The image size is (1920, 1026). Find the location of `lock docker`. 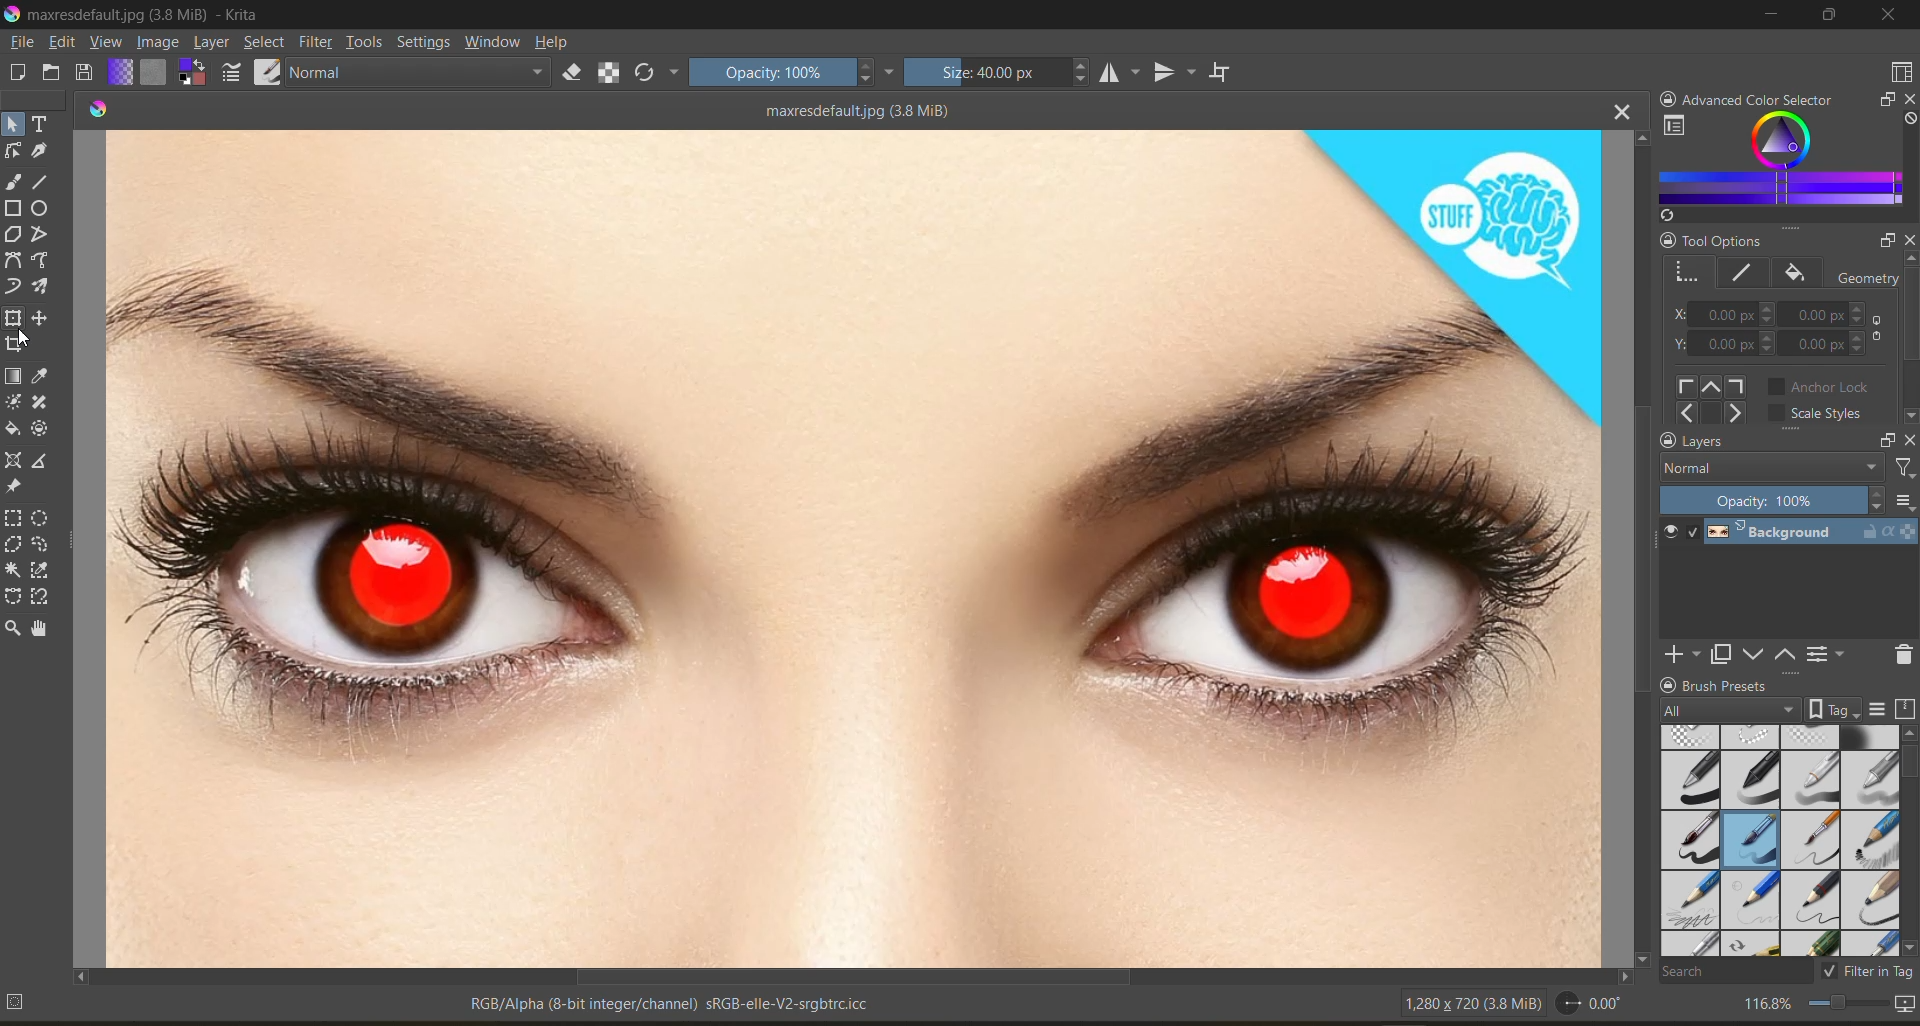

lock docker is located at coordinates (1669, 240).